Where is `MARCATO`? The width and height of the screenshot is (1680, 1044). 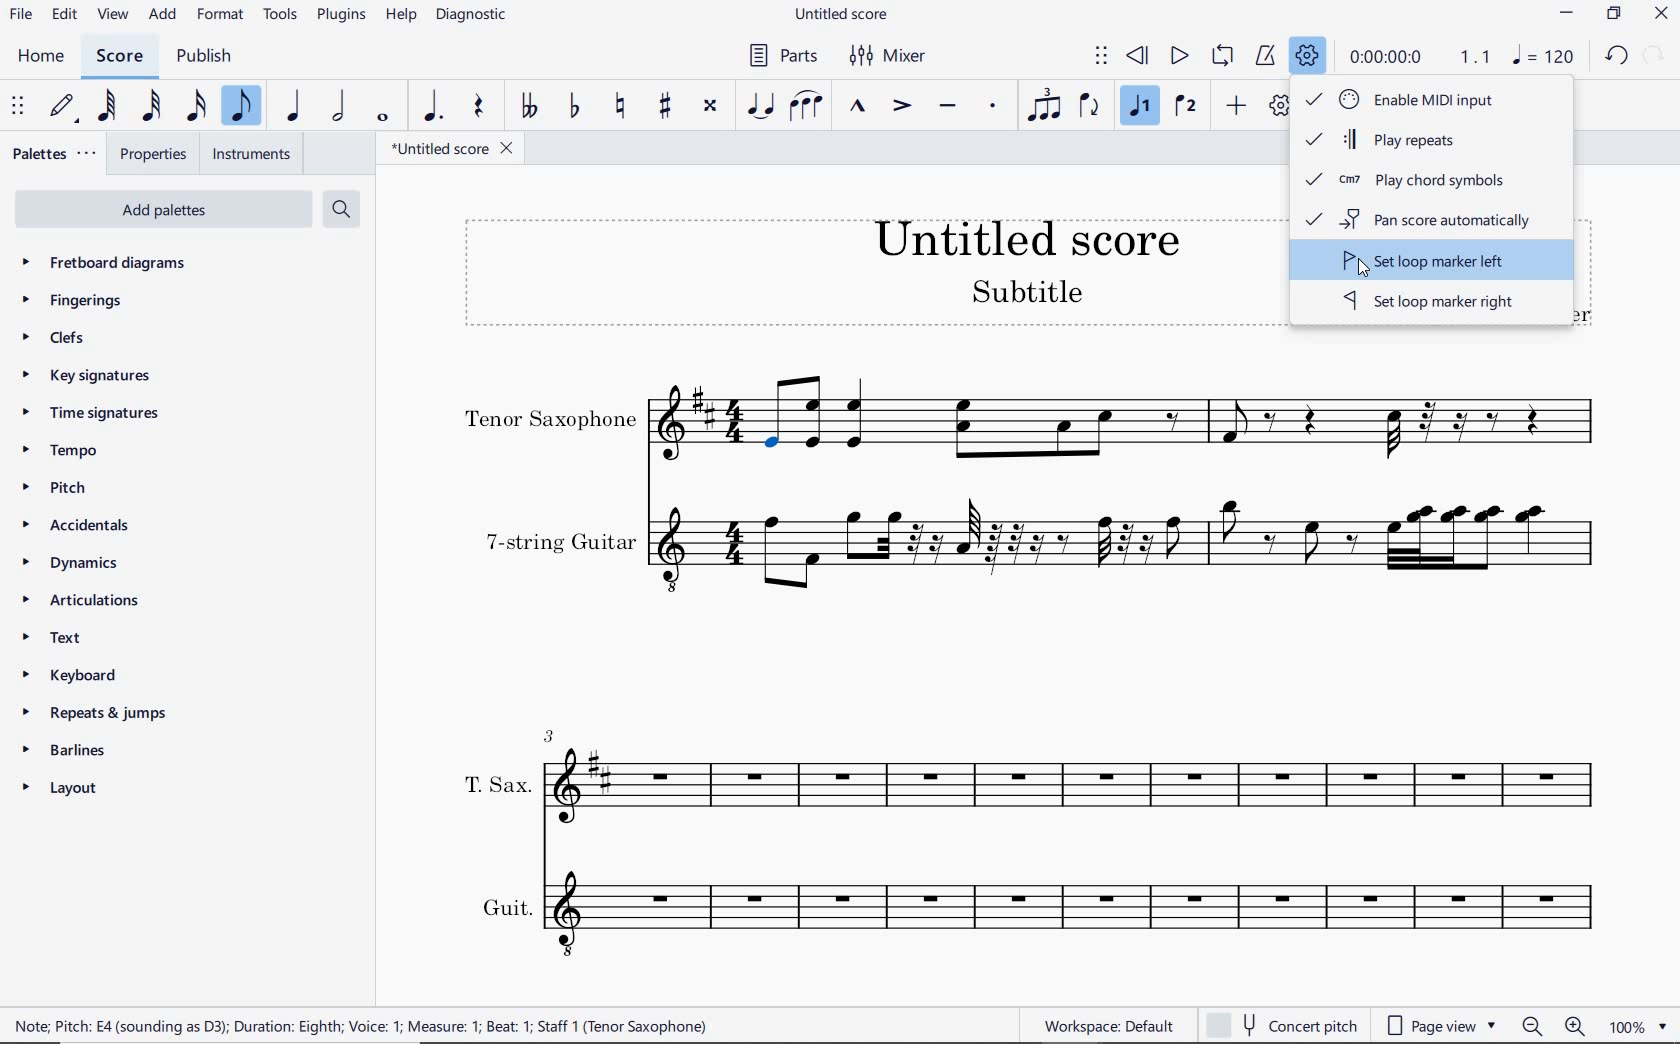 MARCATO is located at coordinates (857, 107).